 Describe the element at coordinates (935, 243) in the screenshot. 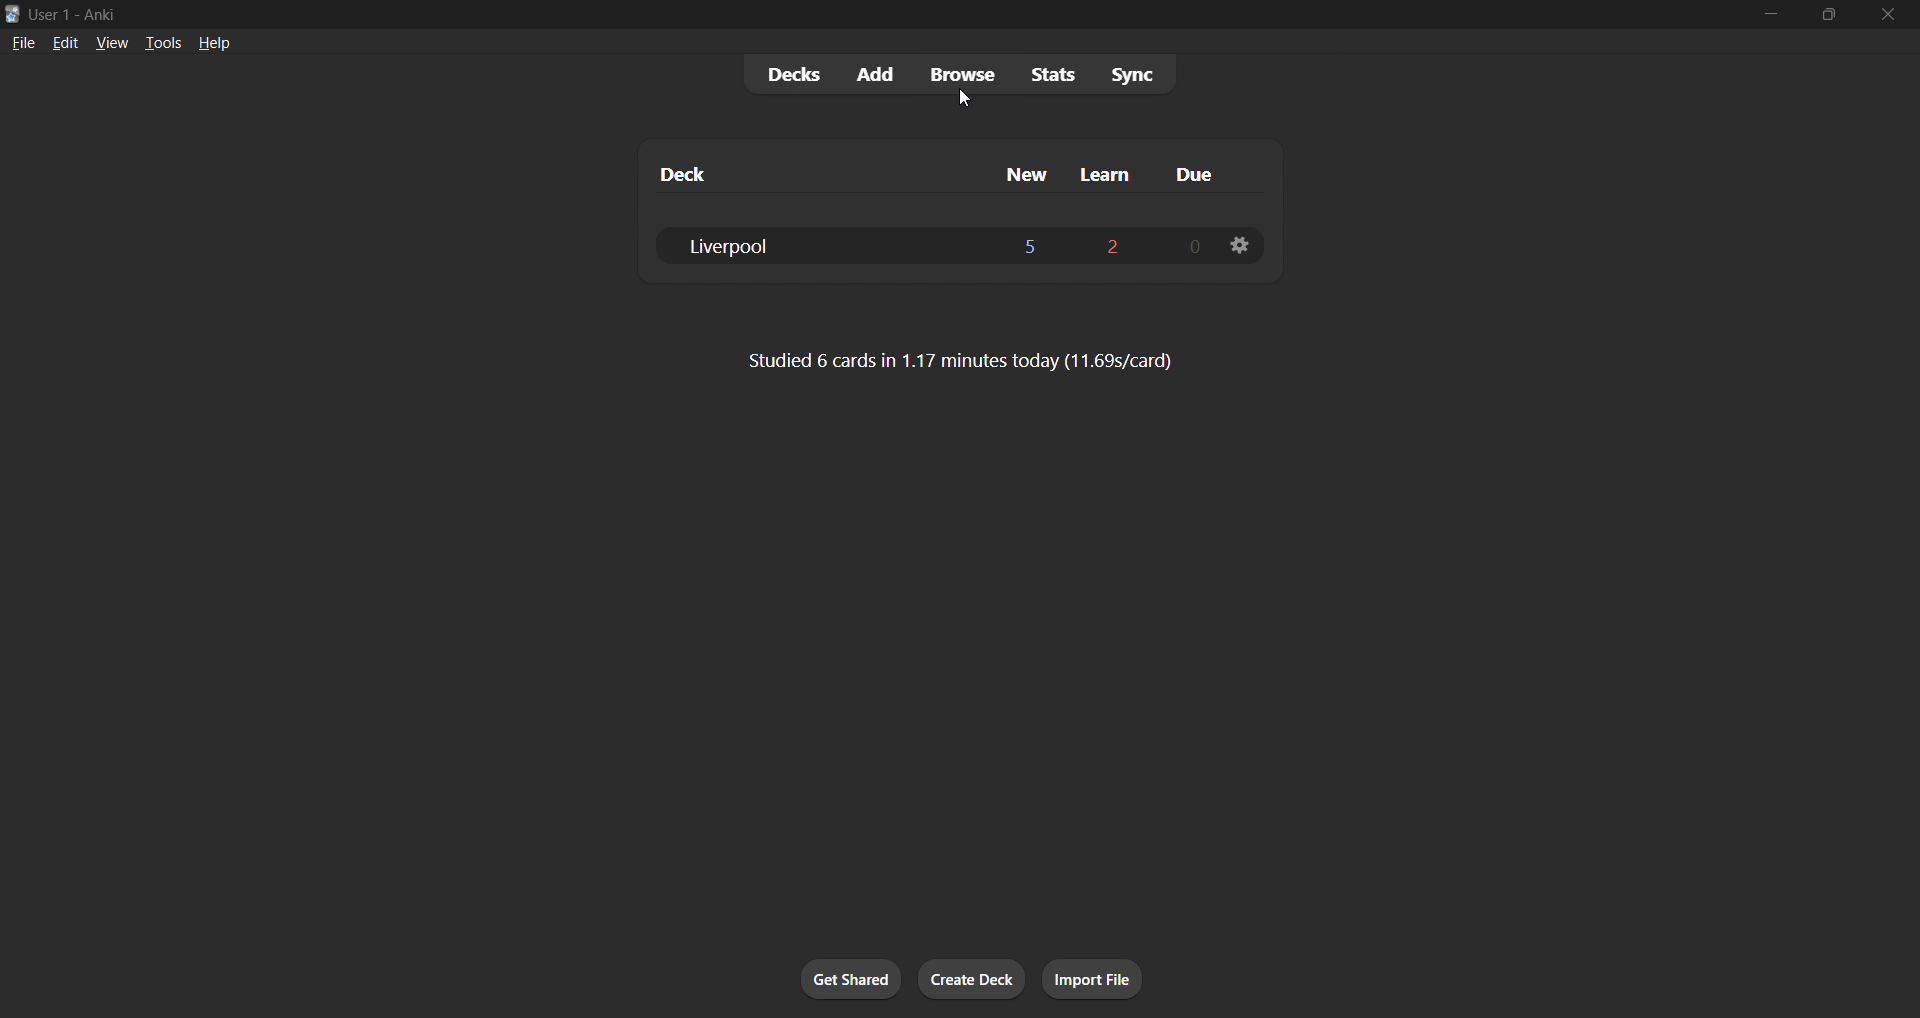

I see `liverpool deck data` at that location.